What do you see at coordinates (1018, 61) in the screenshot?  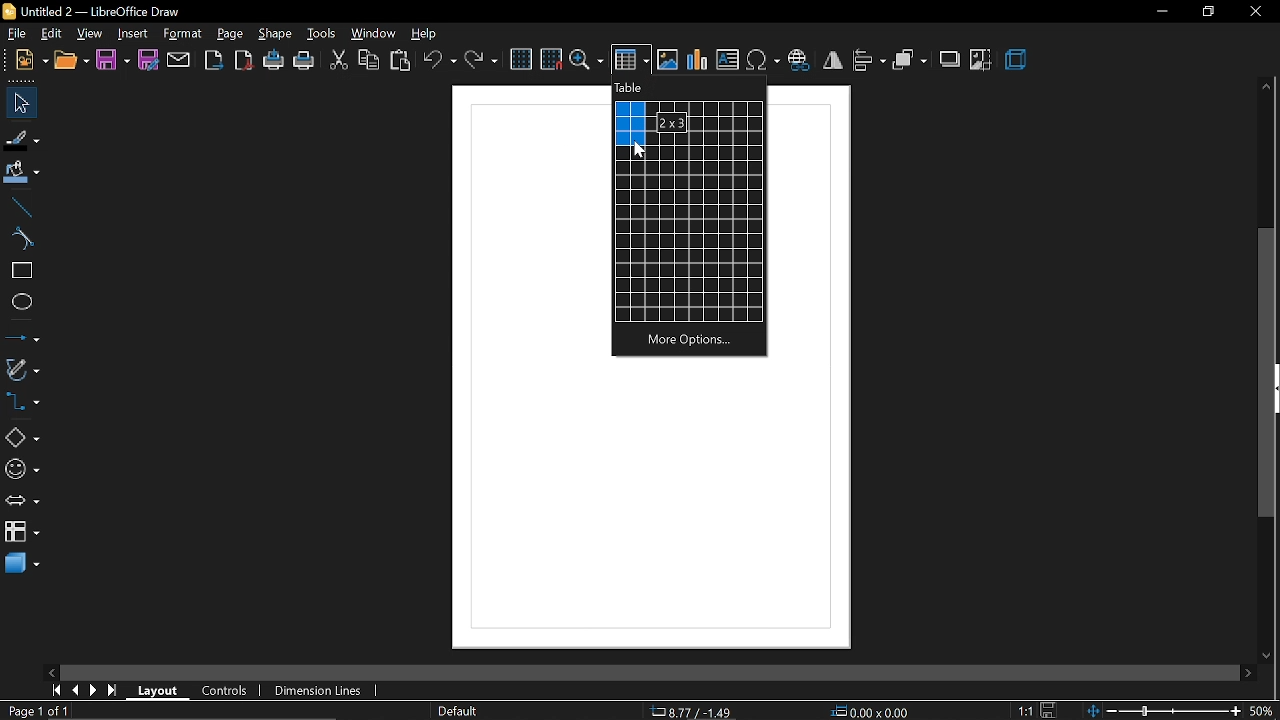 I see `3d effect` at bounding box center [1018, 61].